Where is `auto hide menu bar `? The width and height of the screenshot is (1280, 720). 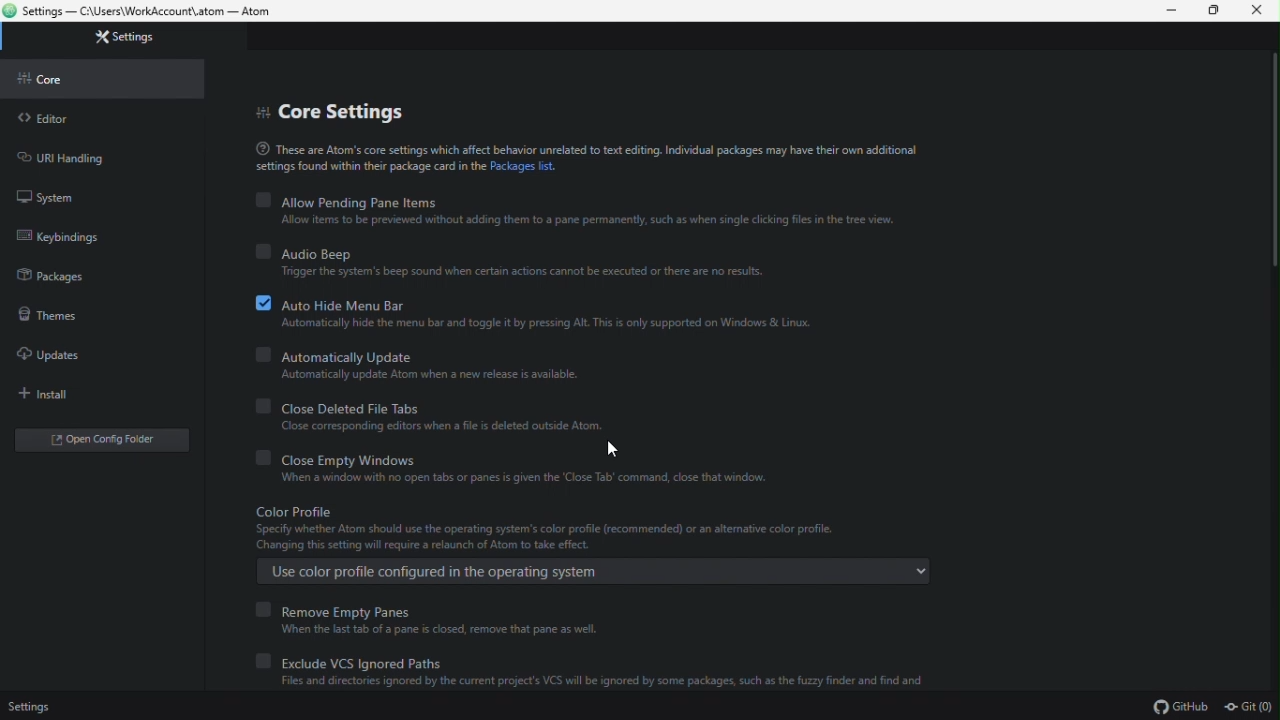
auto hide menu bar  is located at coordinates (562, 303).